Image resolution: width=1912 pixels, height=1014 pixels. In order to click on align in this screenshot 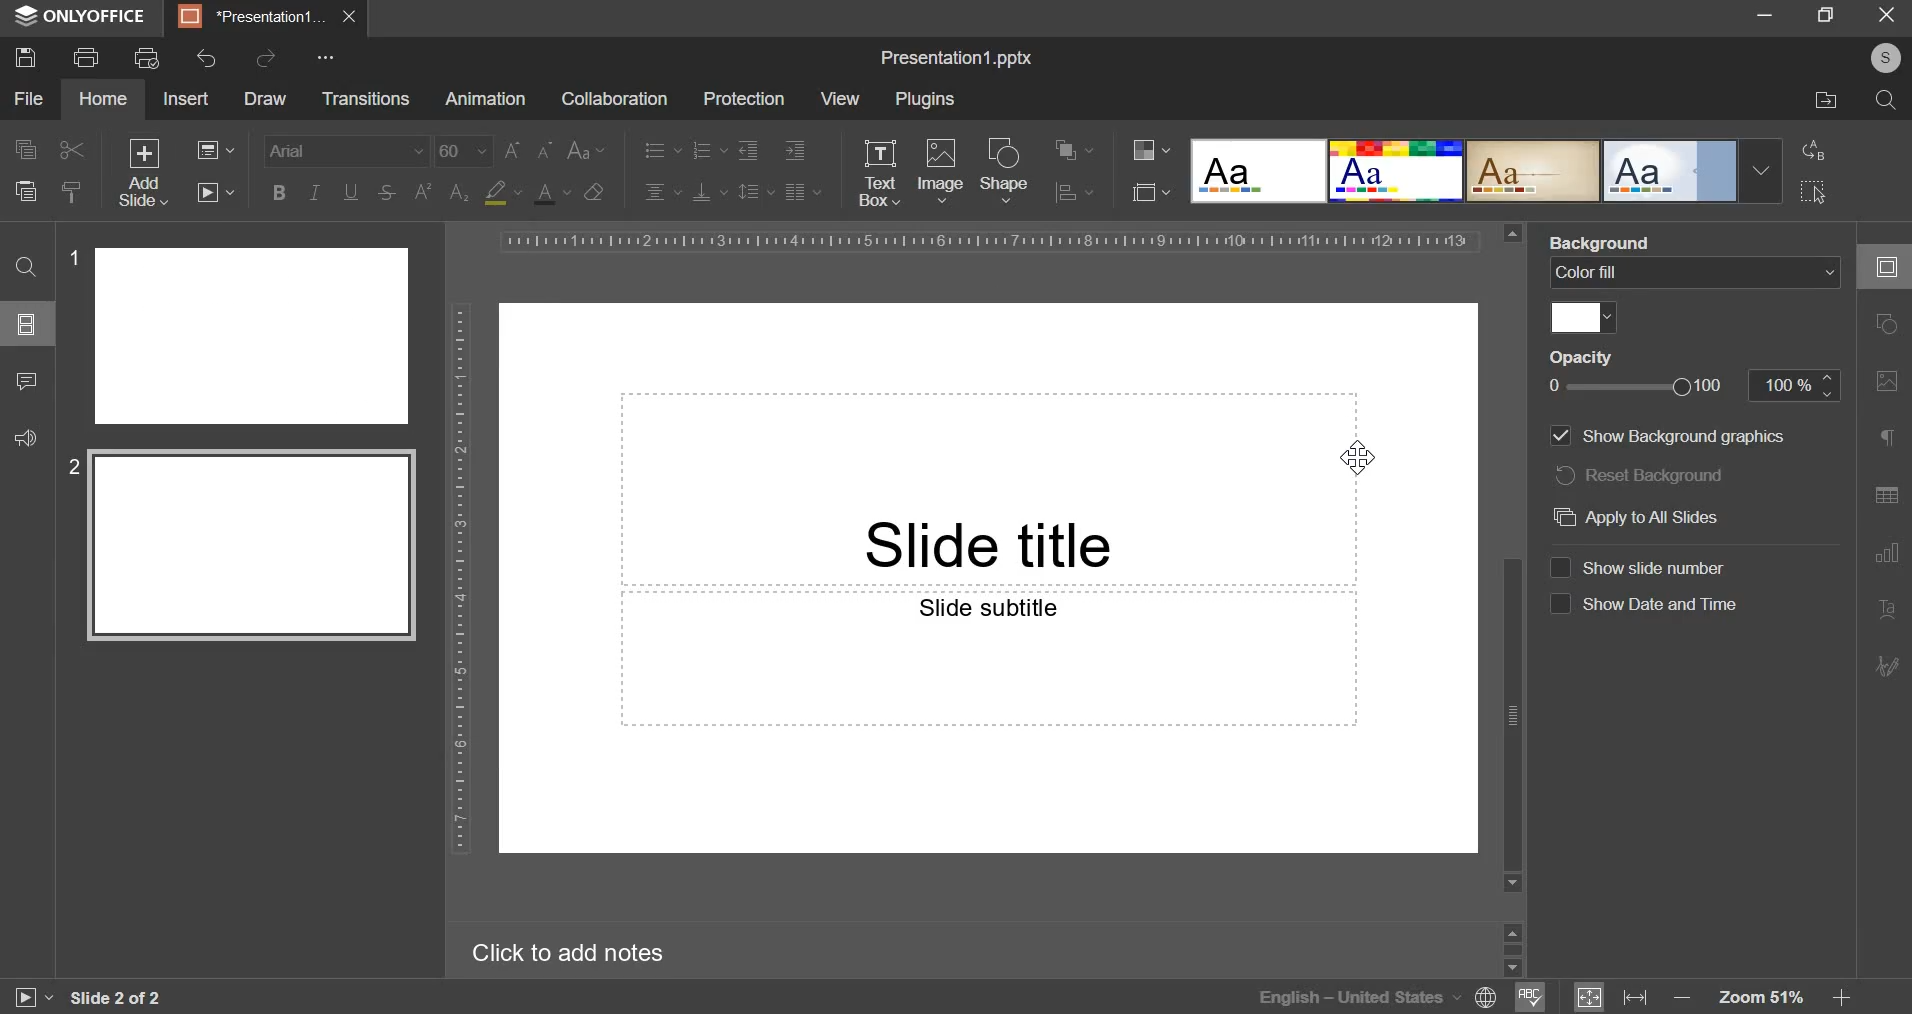, I will do `click(1075, 194)`.